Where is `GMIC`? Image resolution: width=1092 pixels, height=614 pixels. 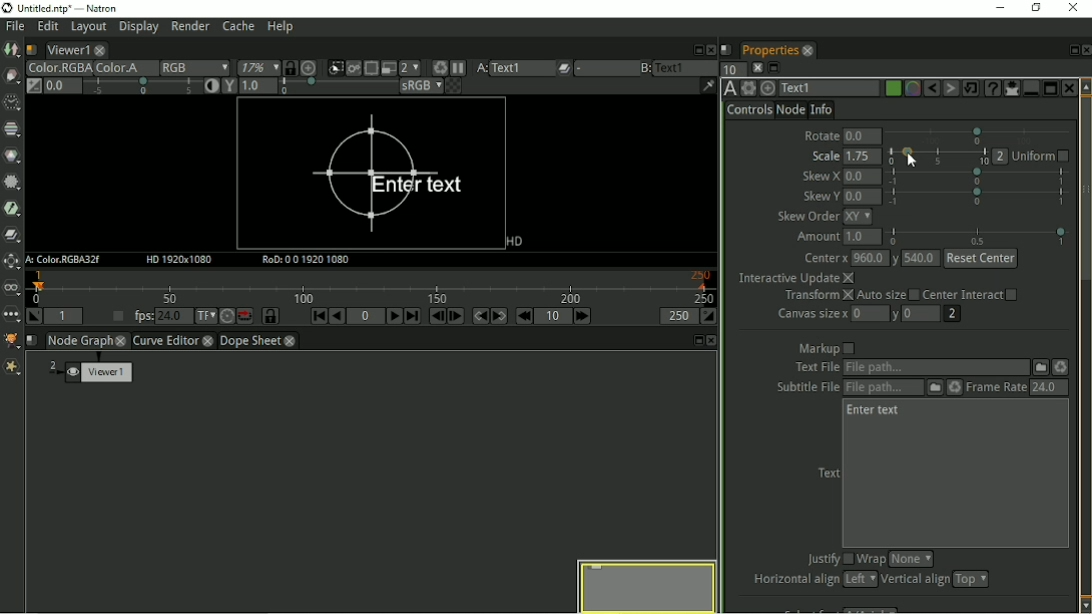
GMIC is located at coordinates (12, 338).